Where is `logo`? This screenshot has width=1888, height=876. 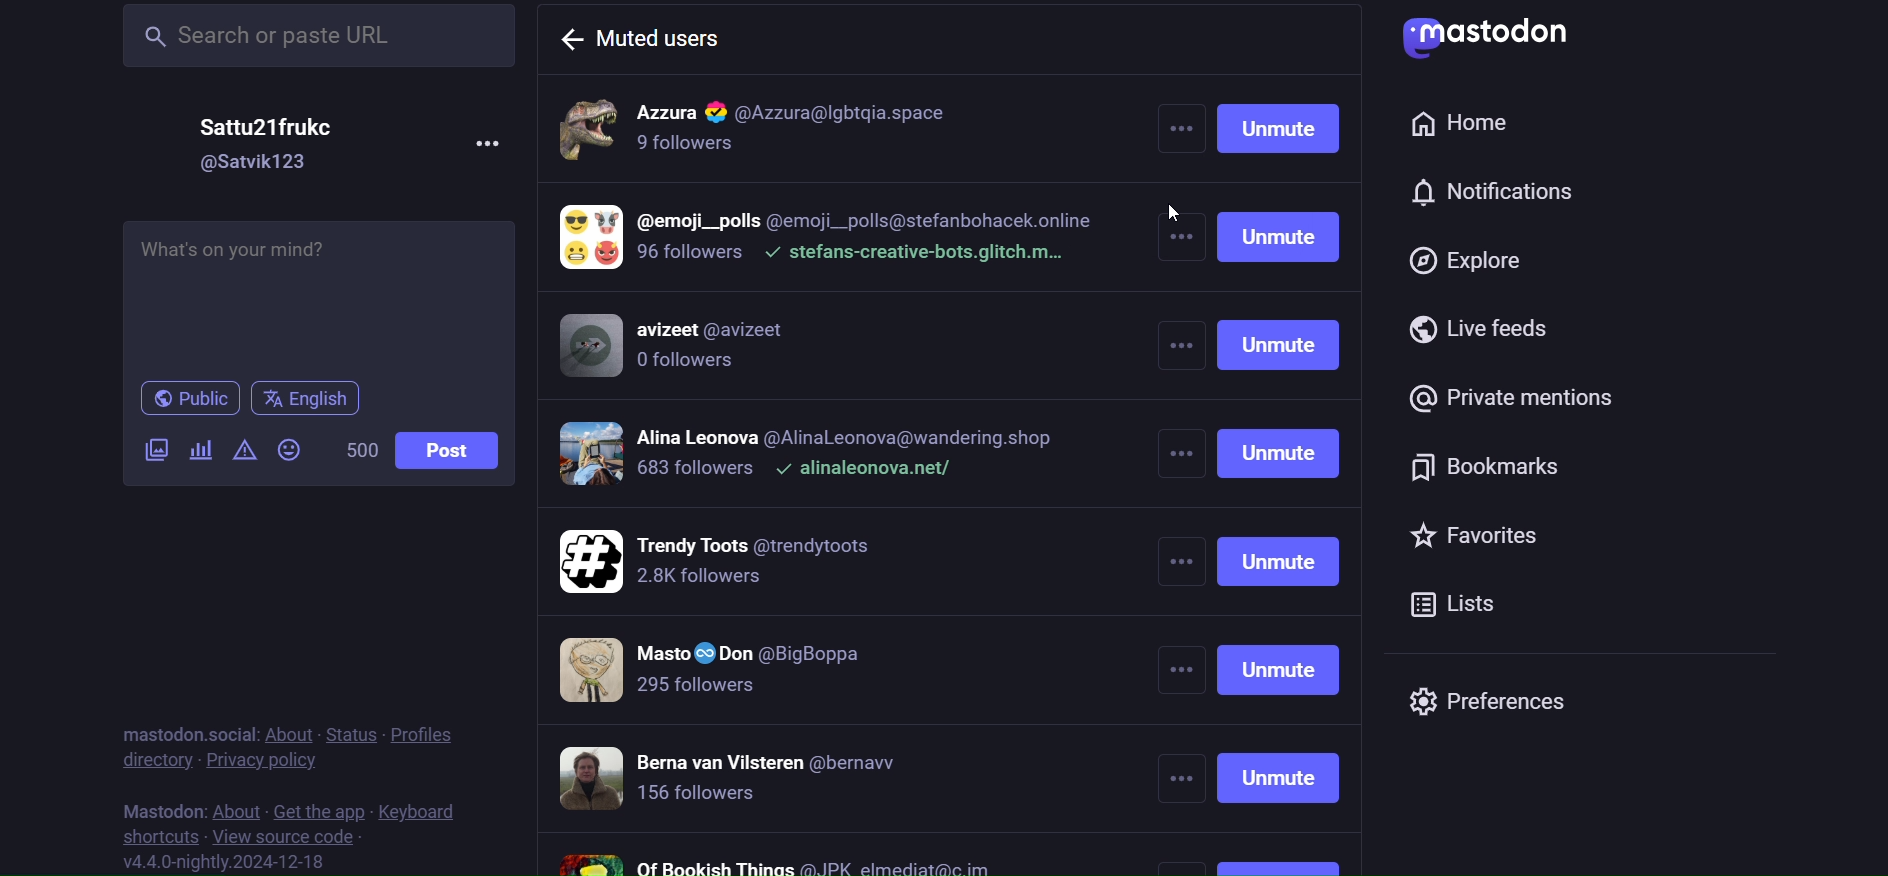 logo is located at coordinates (1503, 38).